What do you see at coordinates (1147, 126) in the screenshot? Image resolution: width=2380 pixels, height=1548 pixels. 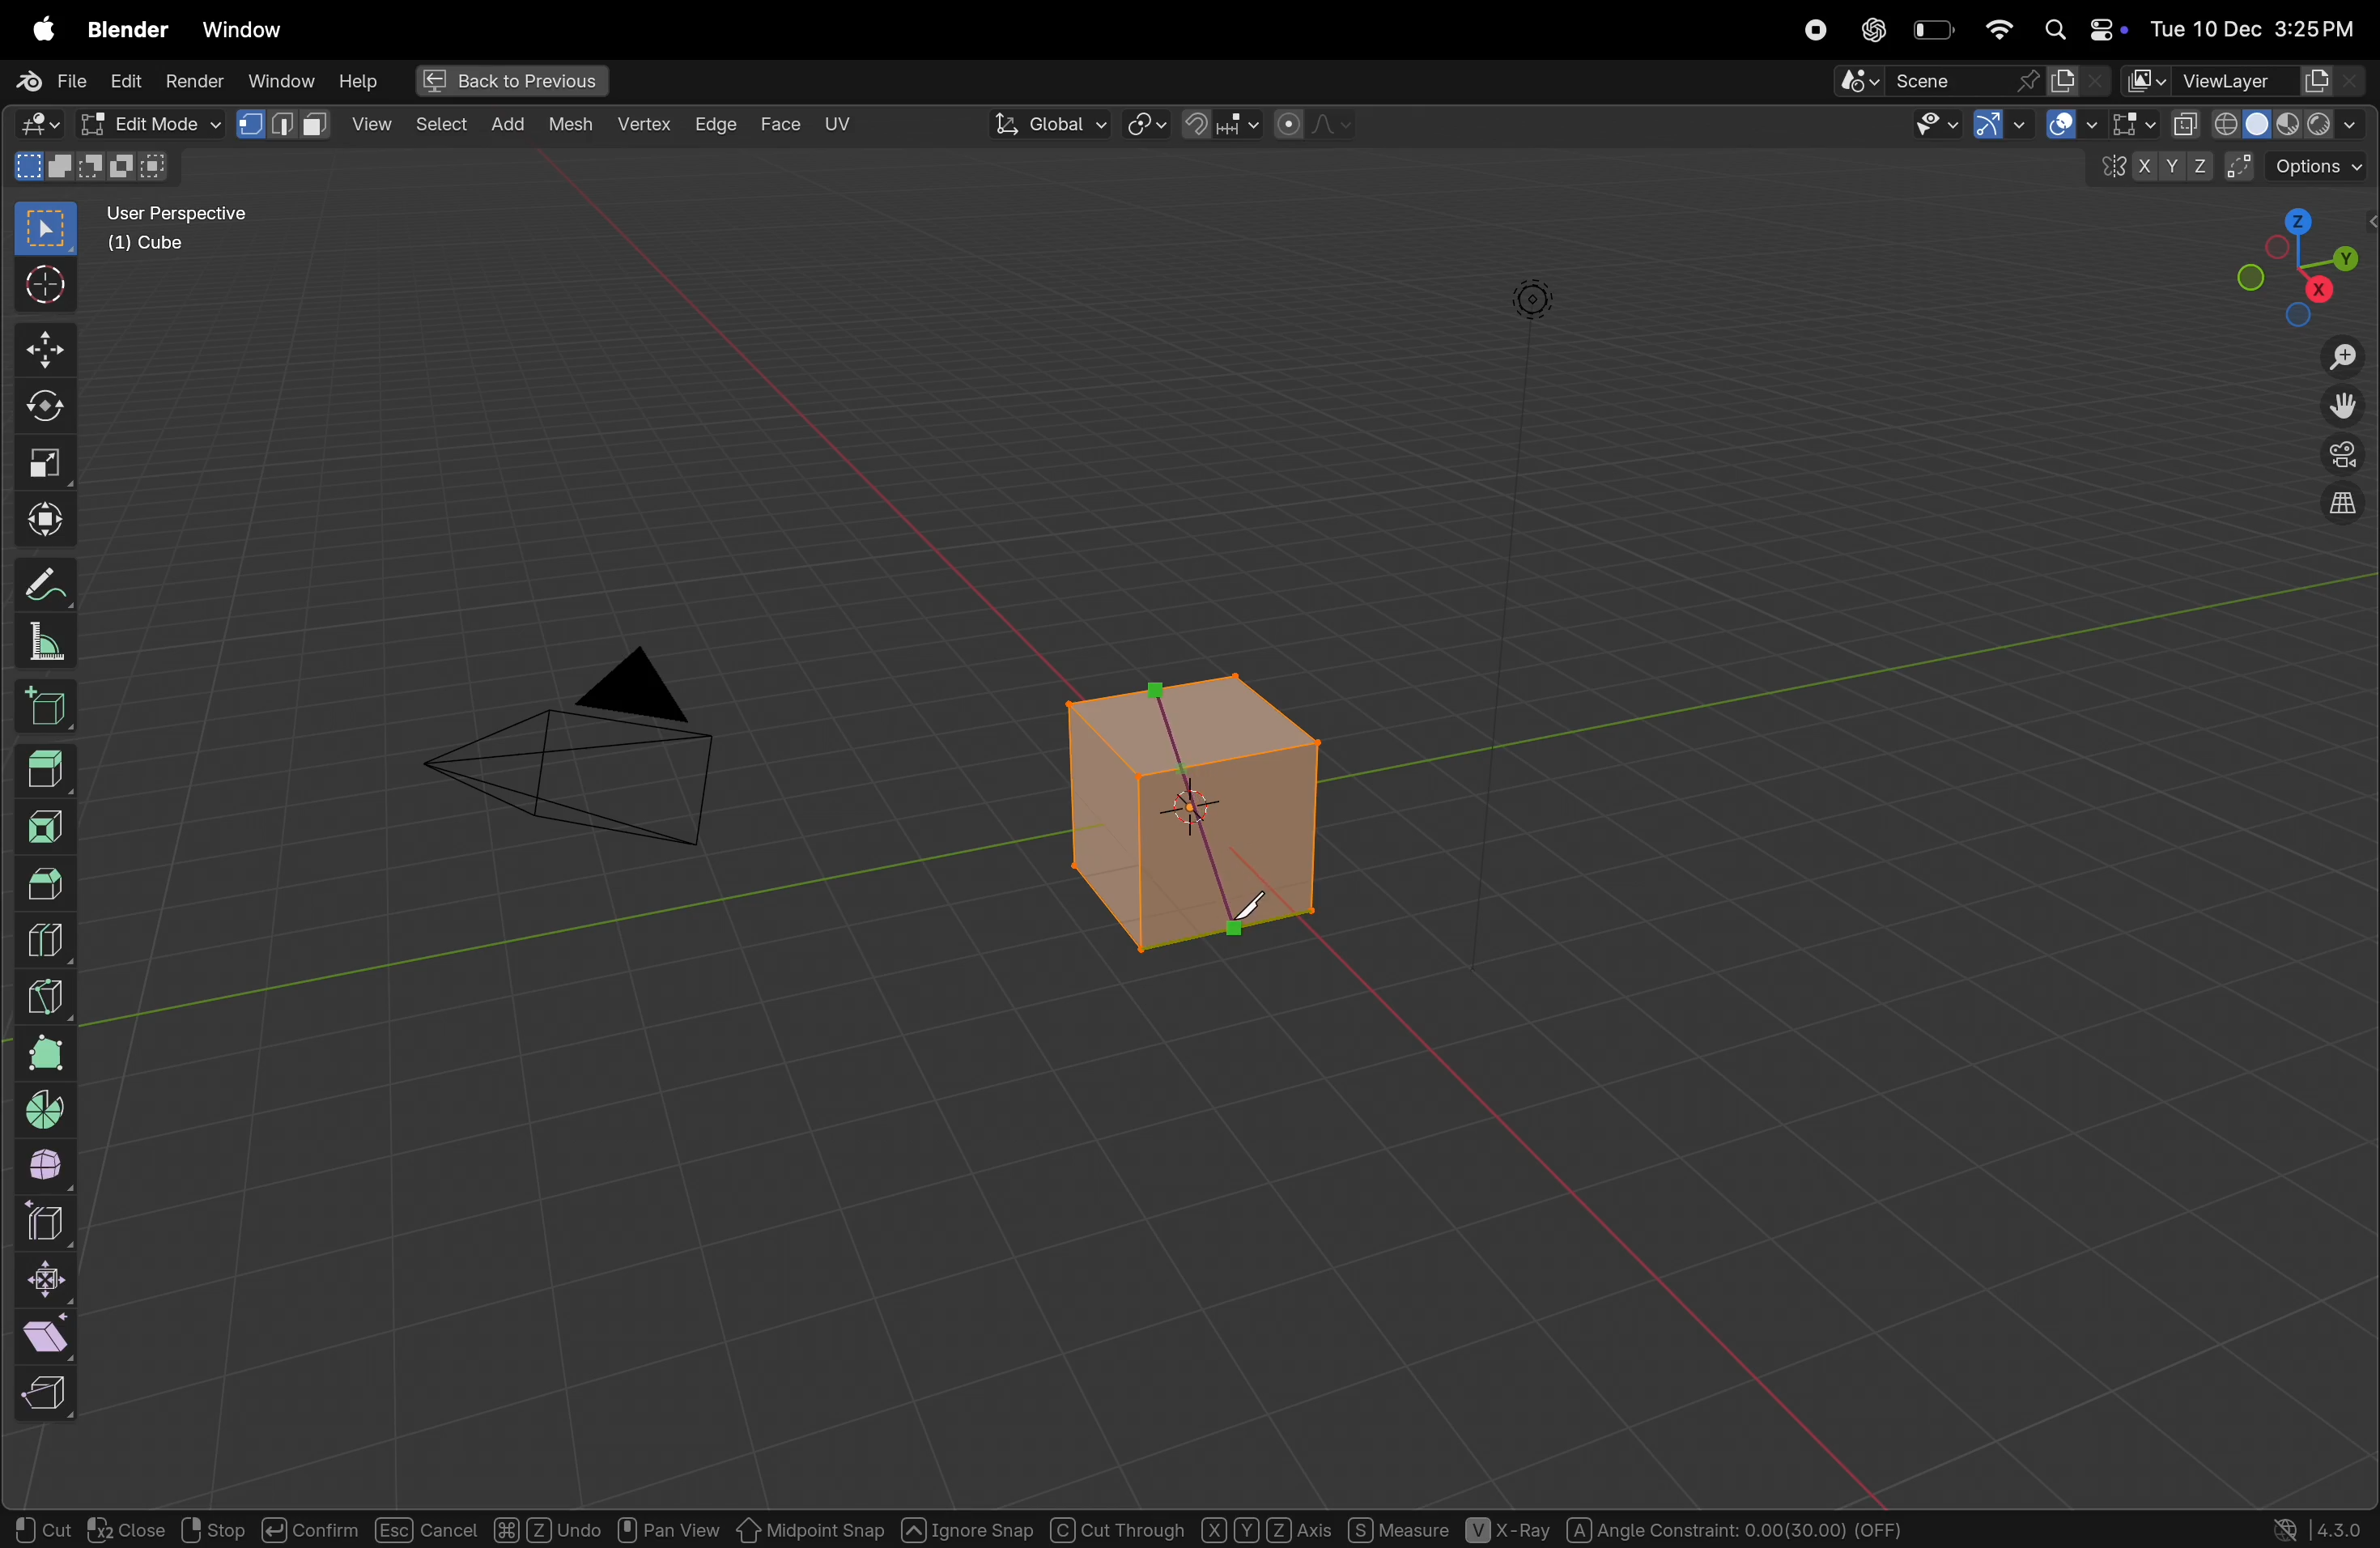 I see `transform pviot` at bounding box center [1147, 126].